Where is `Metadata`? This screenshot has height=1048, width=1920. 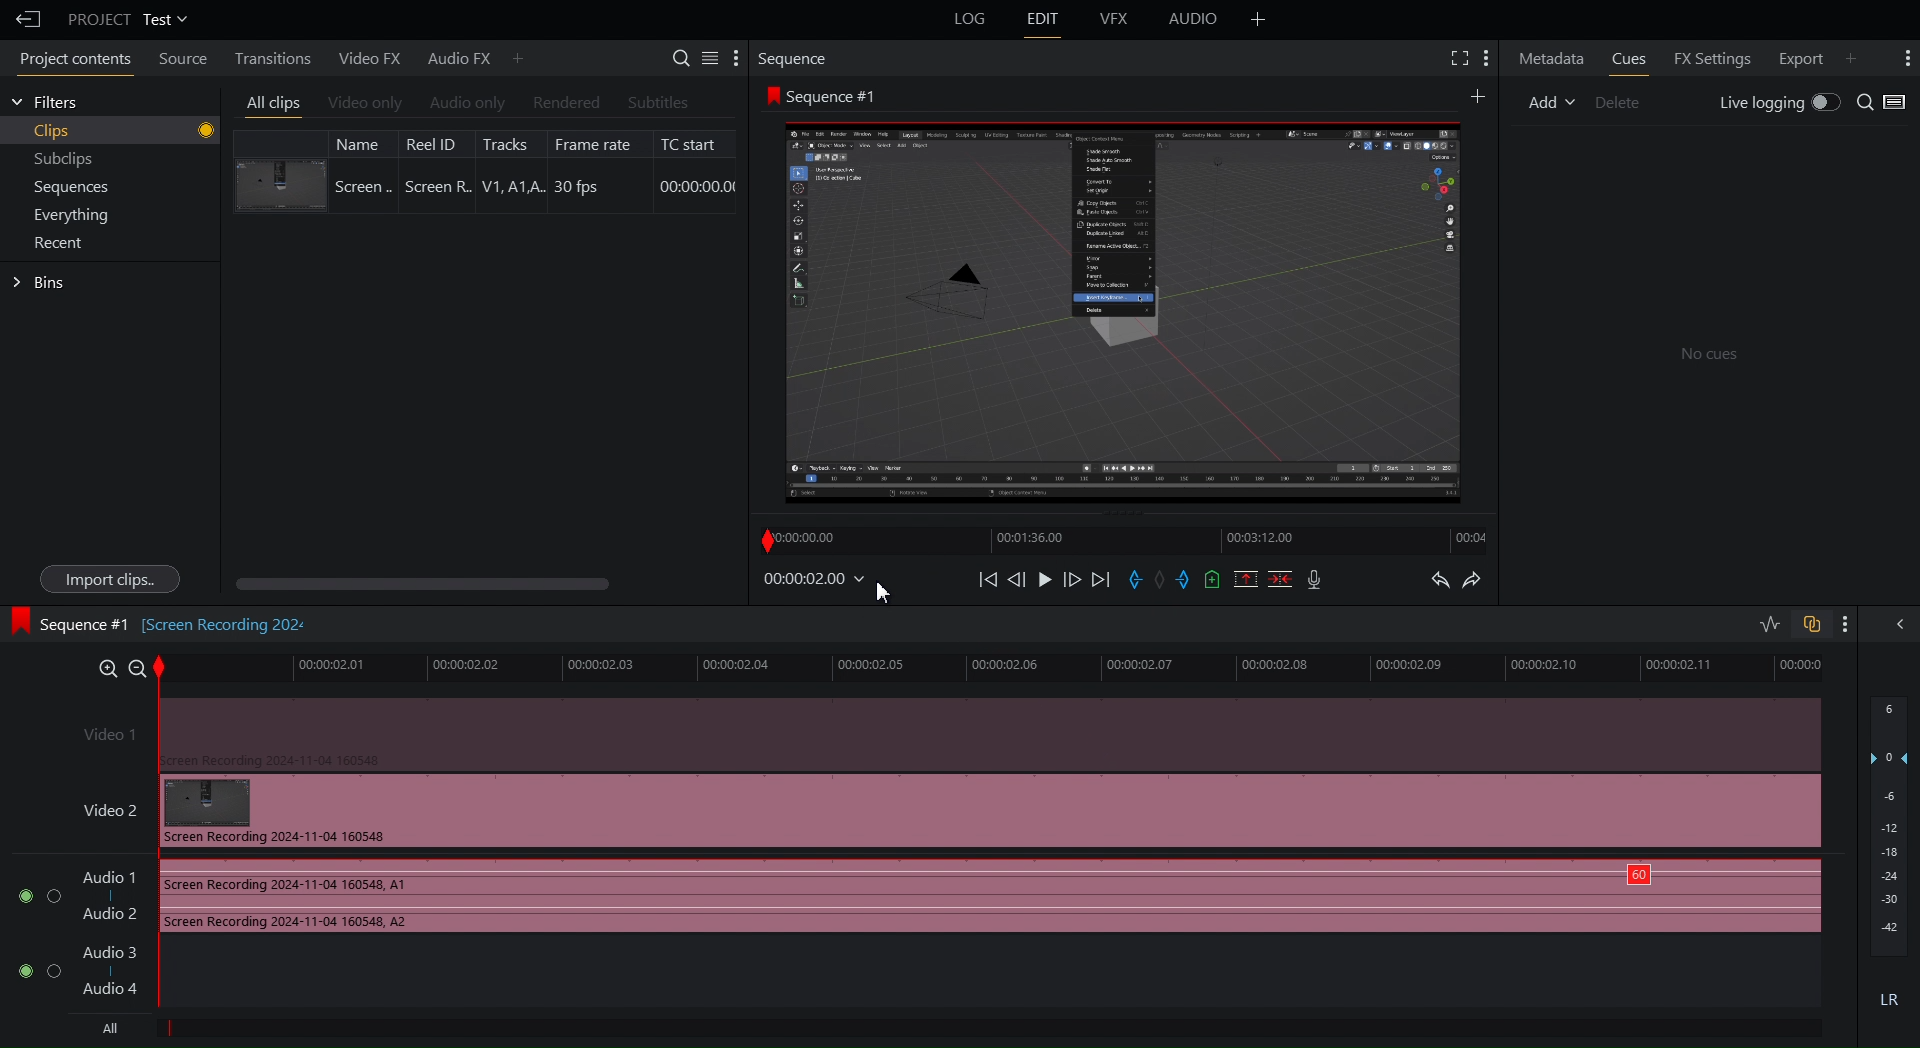 Metadata is located at coordinates (1552, 57).